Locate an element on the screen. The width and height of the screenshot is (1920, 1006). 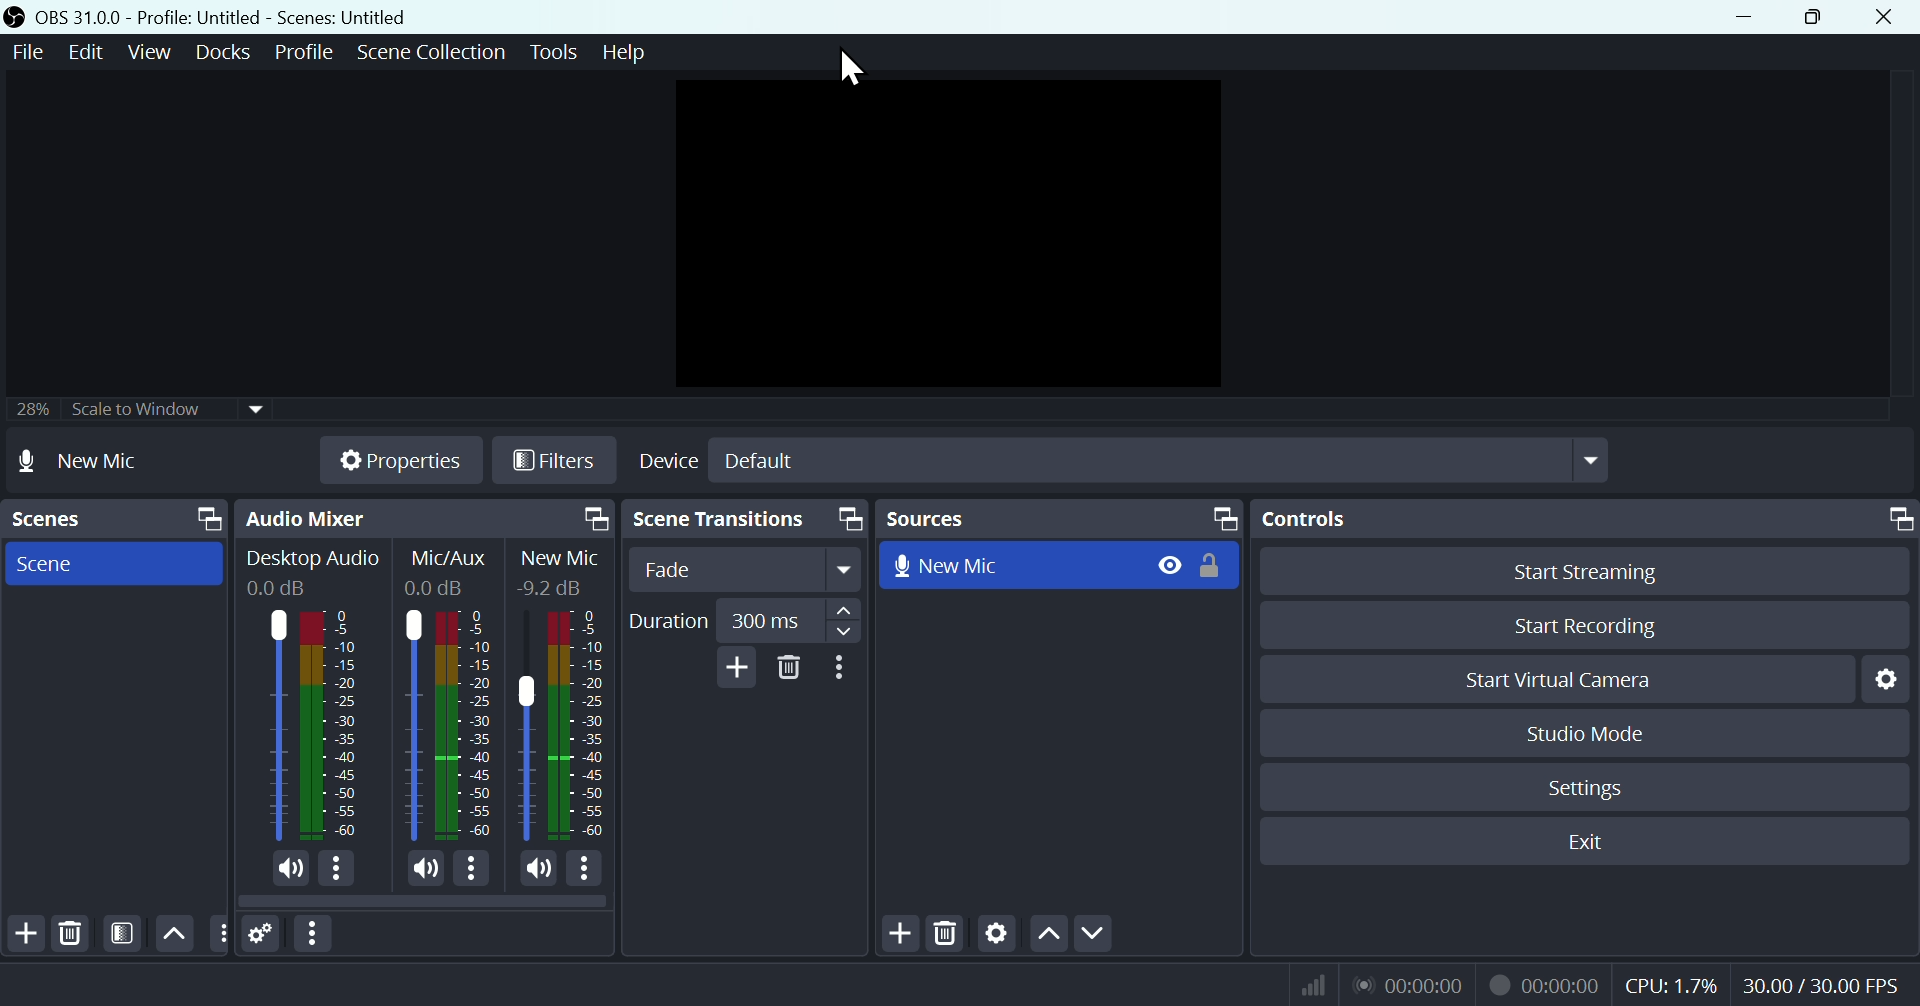
Scene is located at coordinates (109, 562).